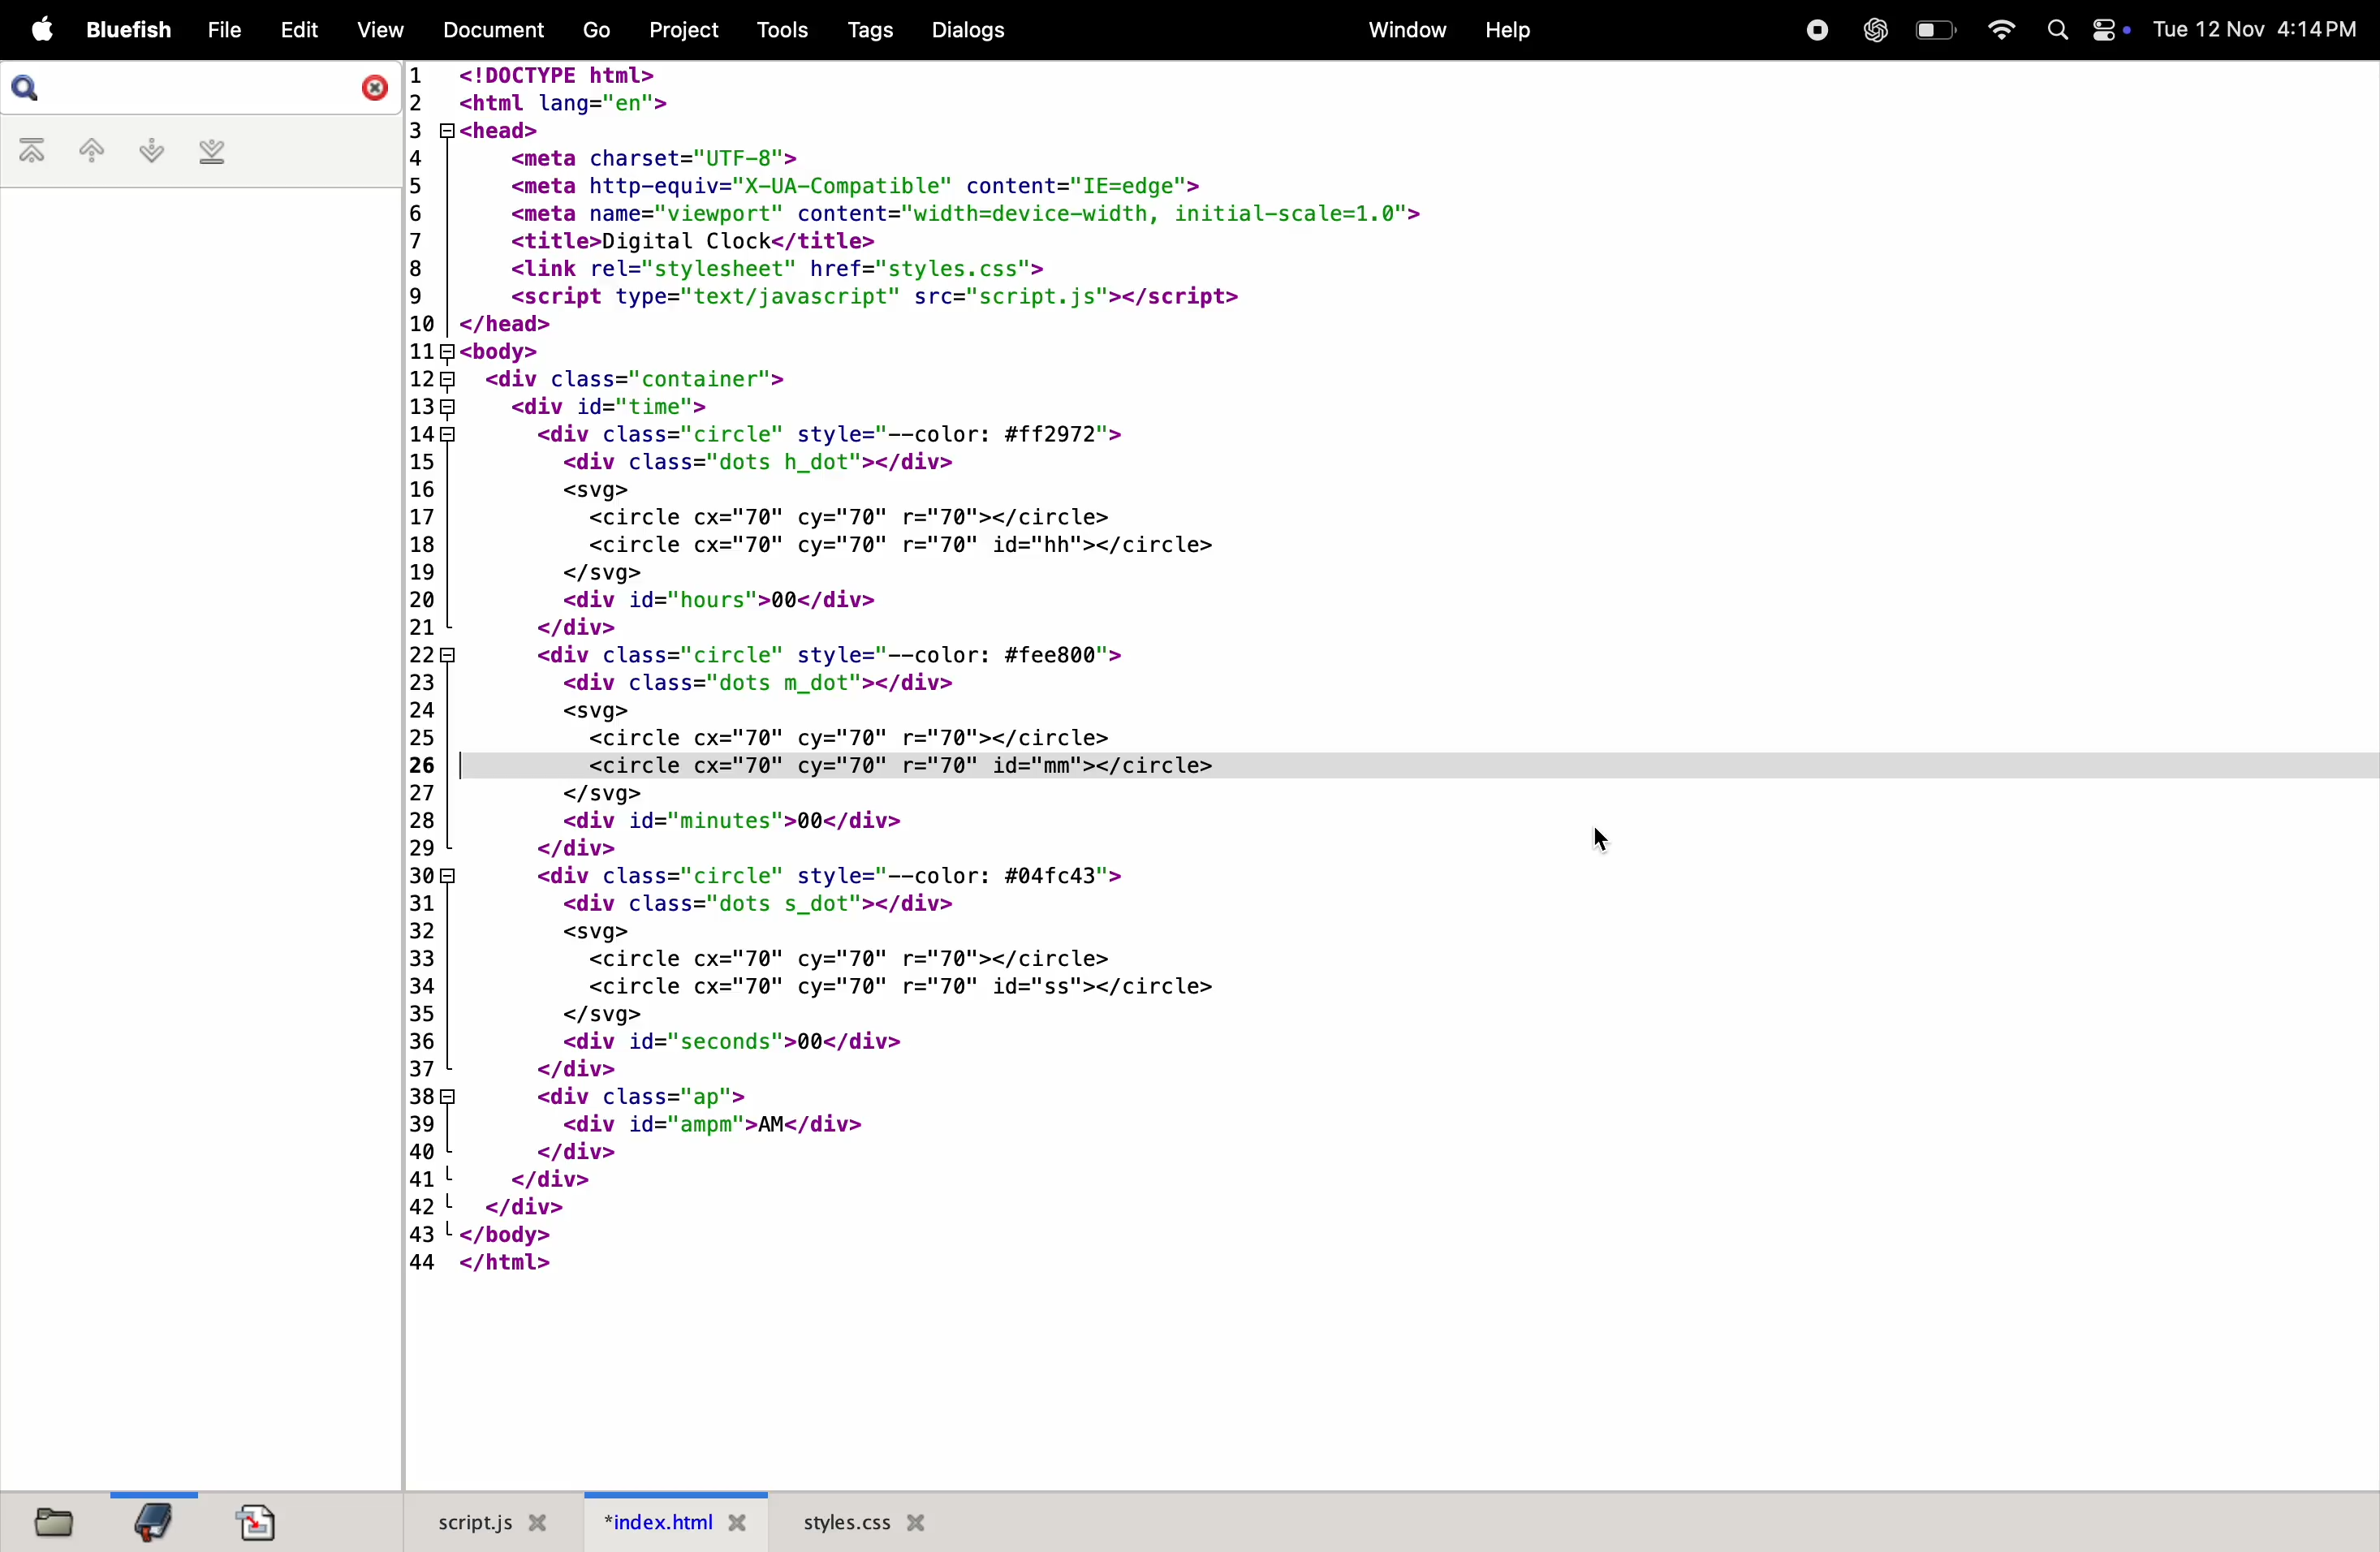 Image resolution: width=2380 pixels, height=1552 pixels. I want to click on file, so click(216, 31).